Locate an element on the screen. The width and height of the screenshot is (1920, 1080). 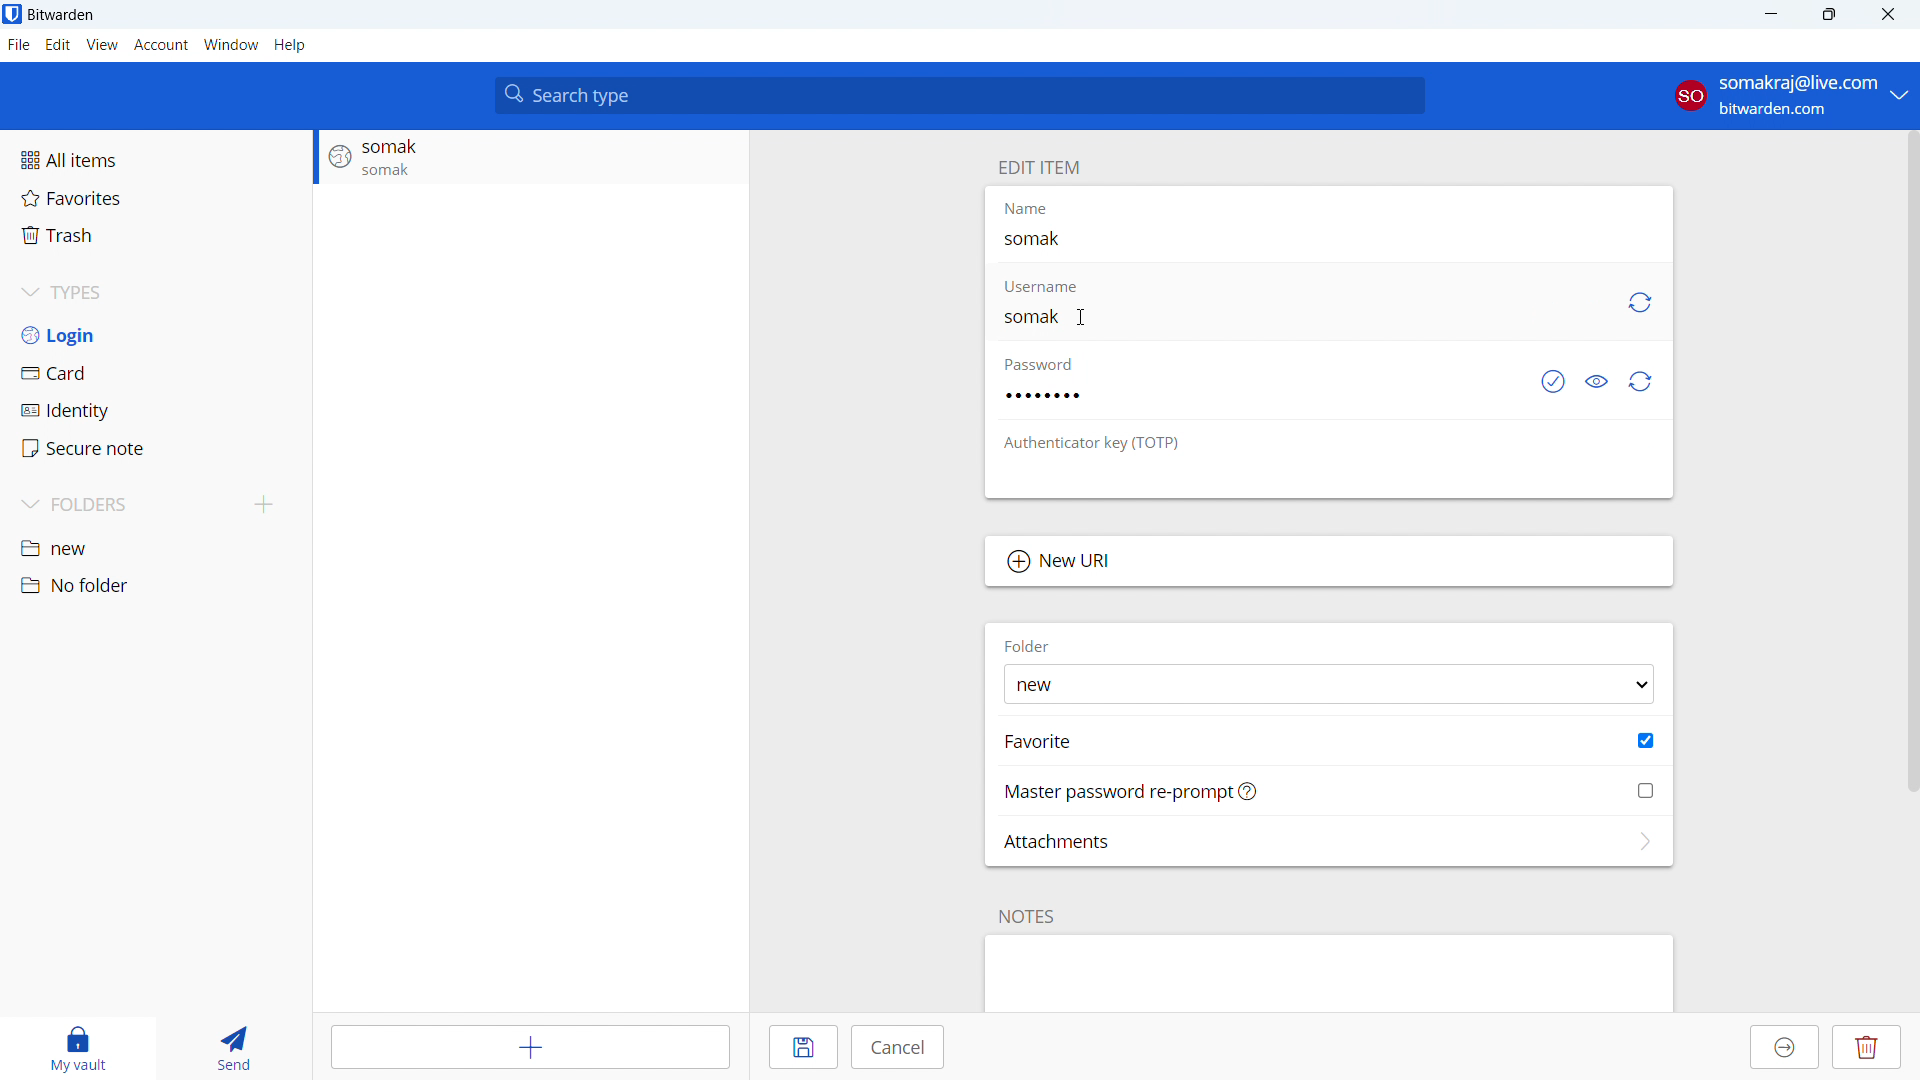
window is located at coordinates (231, 44).